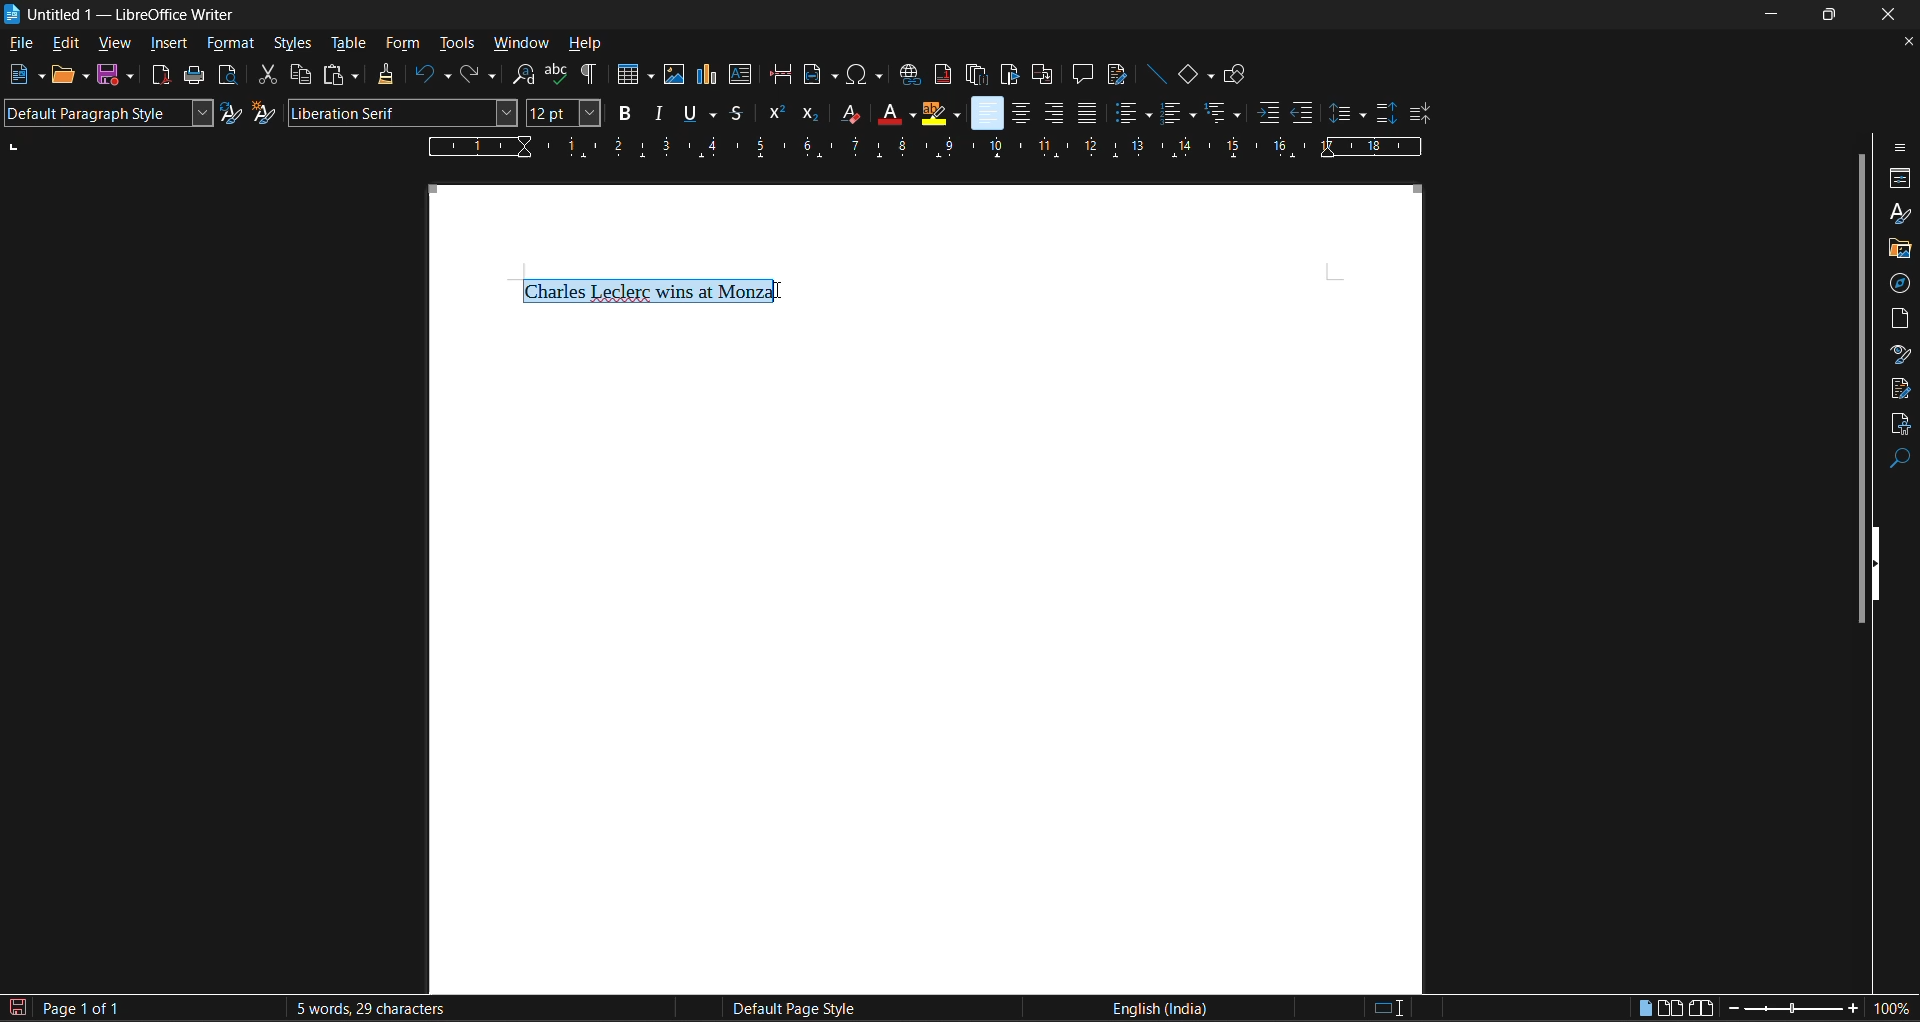  Describe the element at coordinates (555, 74) in the screenshot. I see `check spelling` at that location.